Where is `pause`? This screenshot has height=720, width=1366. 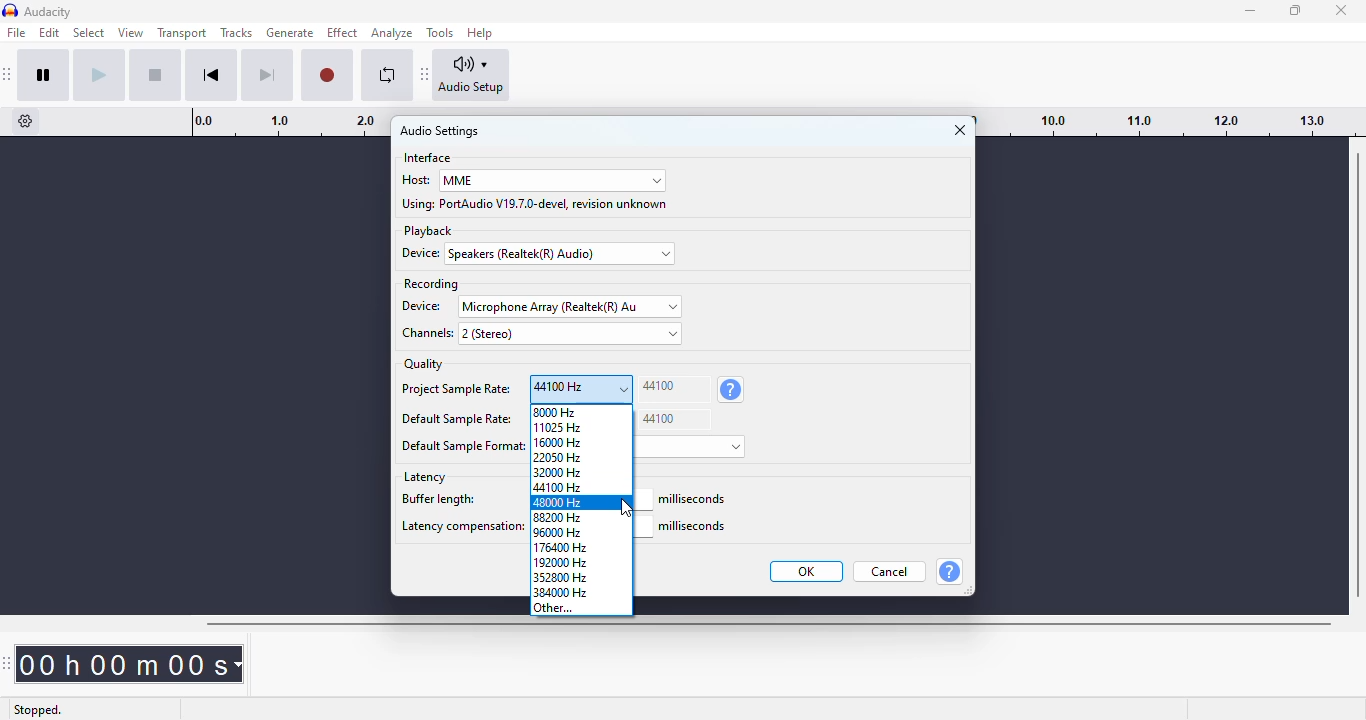
pause is located at coordinates (44, 75).